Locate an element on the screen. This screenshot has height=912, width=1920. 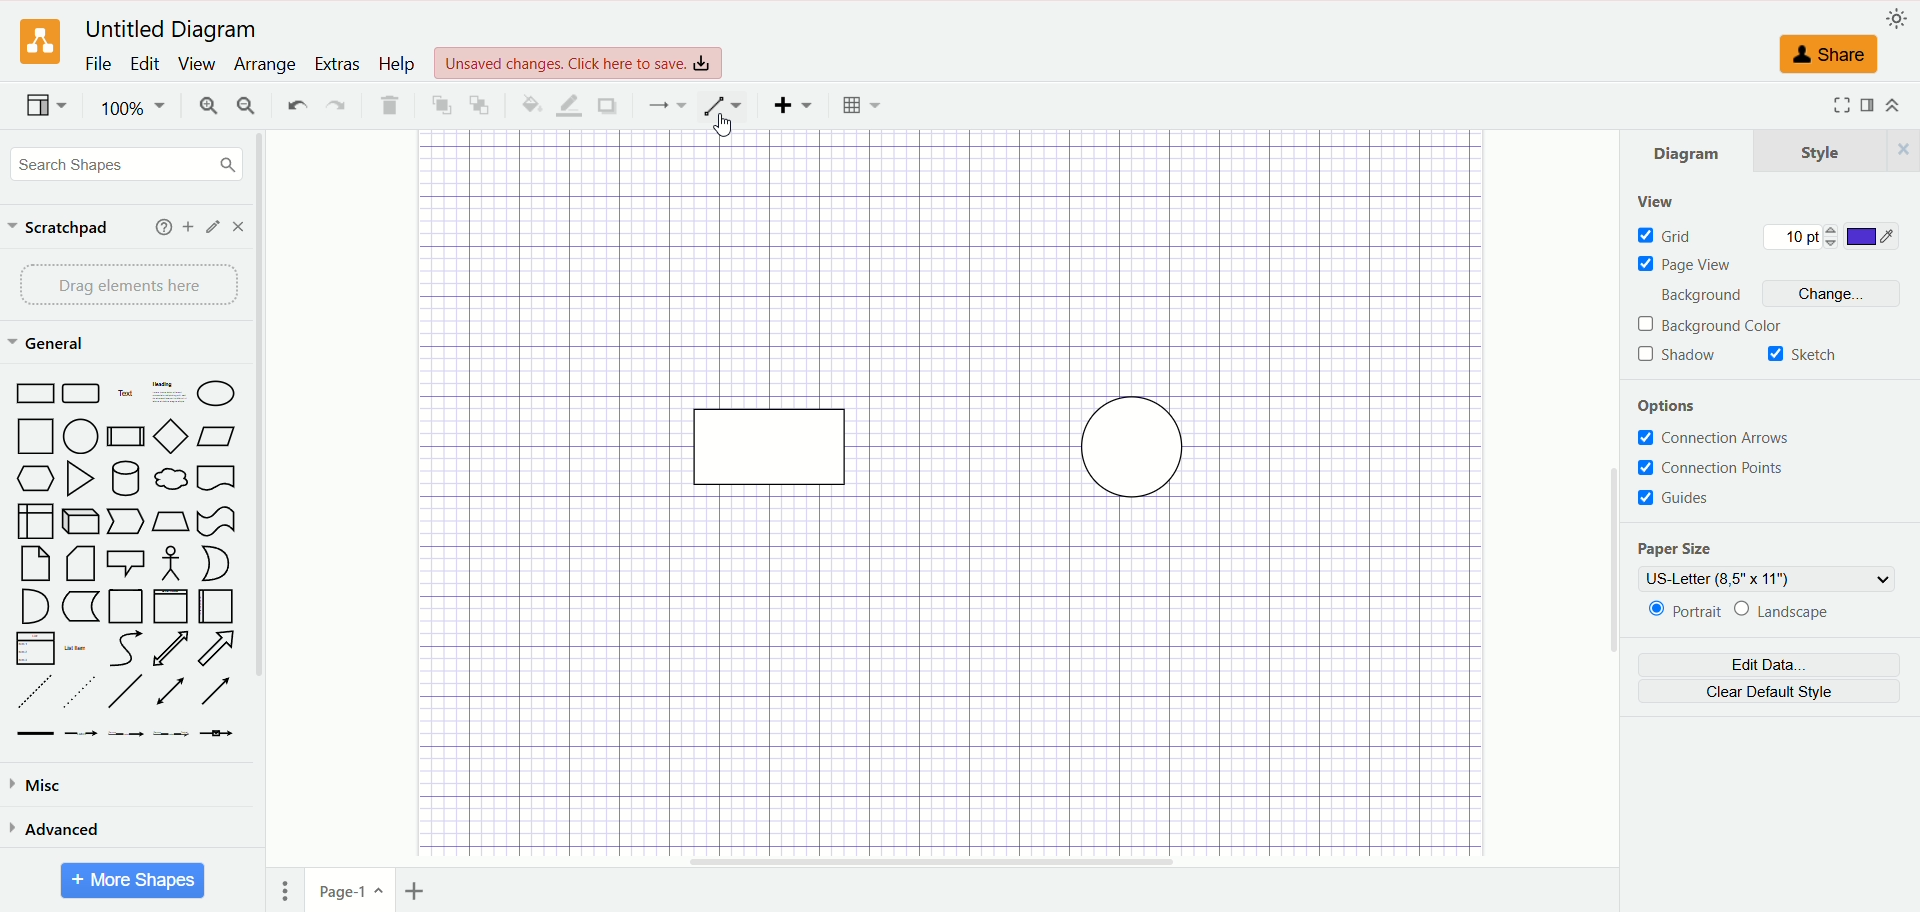
drag elements here is located at coordinates (128, 284).